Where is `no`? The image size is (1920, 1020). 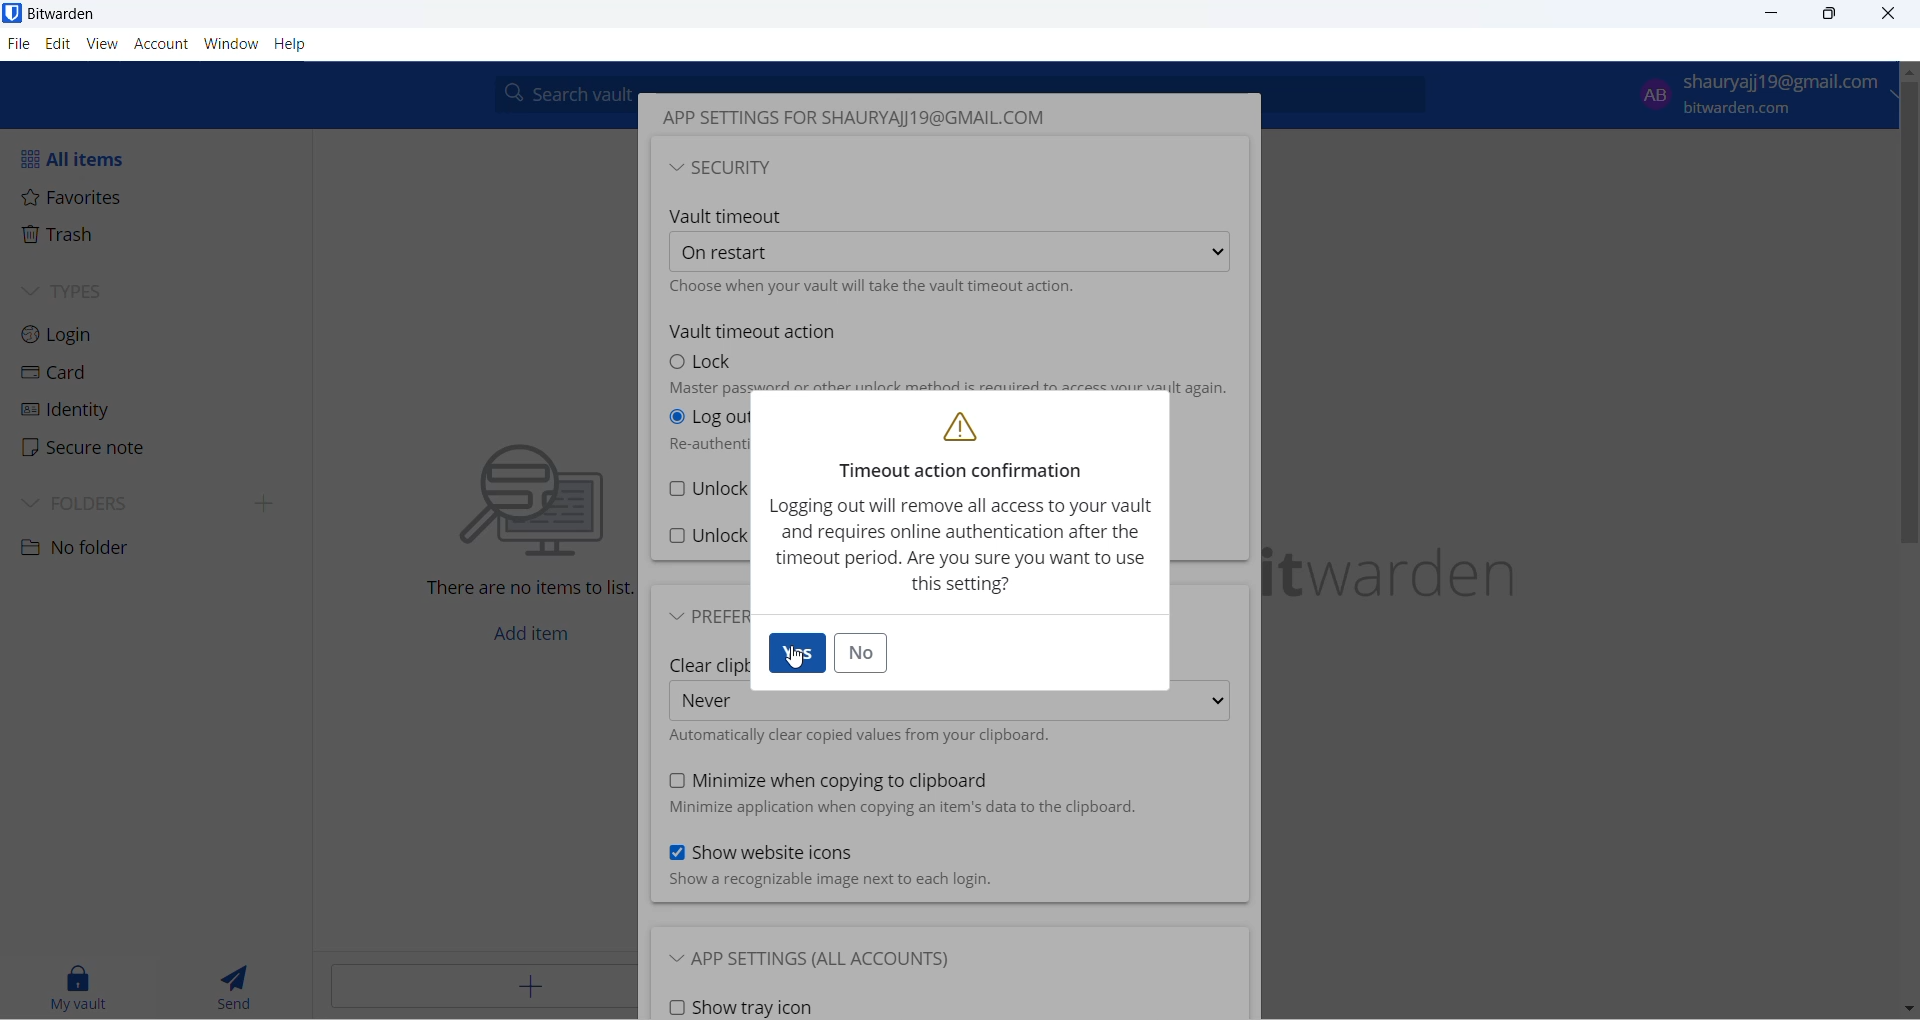
no is located at coordinates (859, 654).